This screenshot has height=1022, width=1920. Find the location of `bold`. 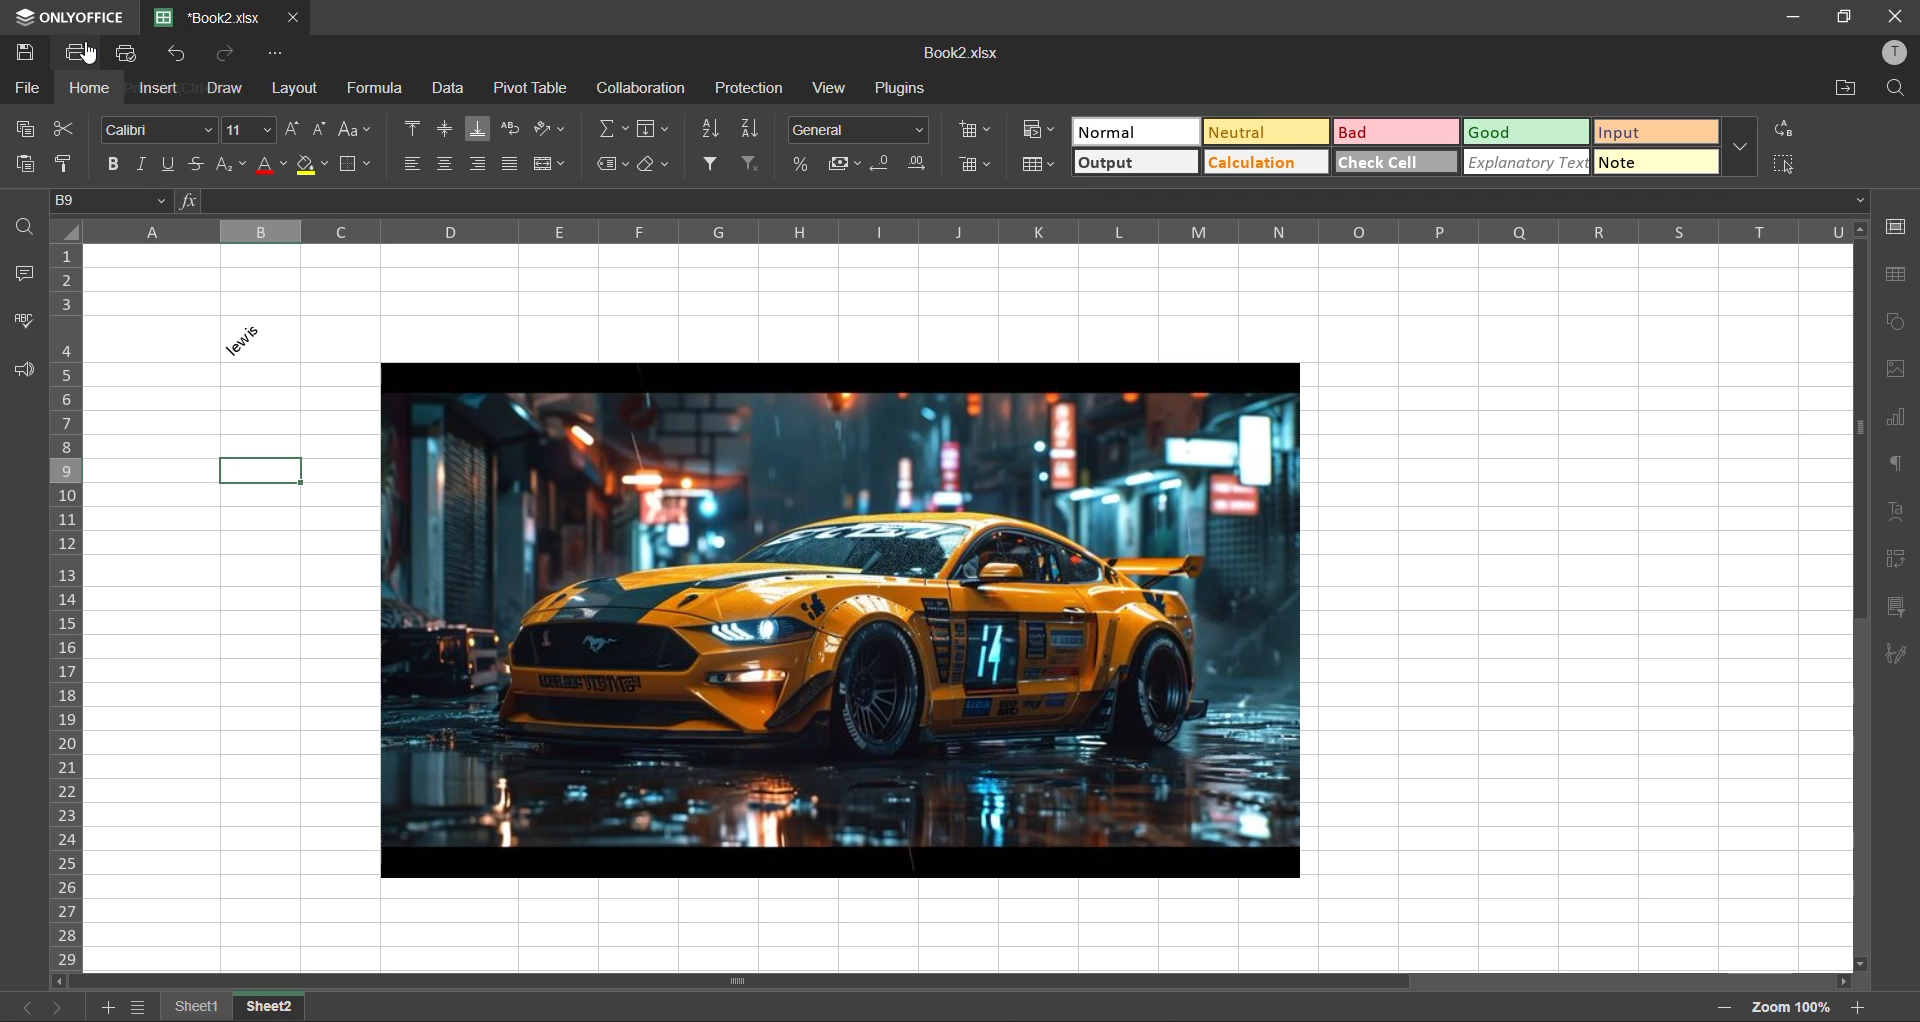

bold is located at coordinates (109, 166).